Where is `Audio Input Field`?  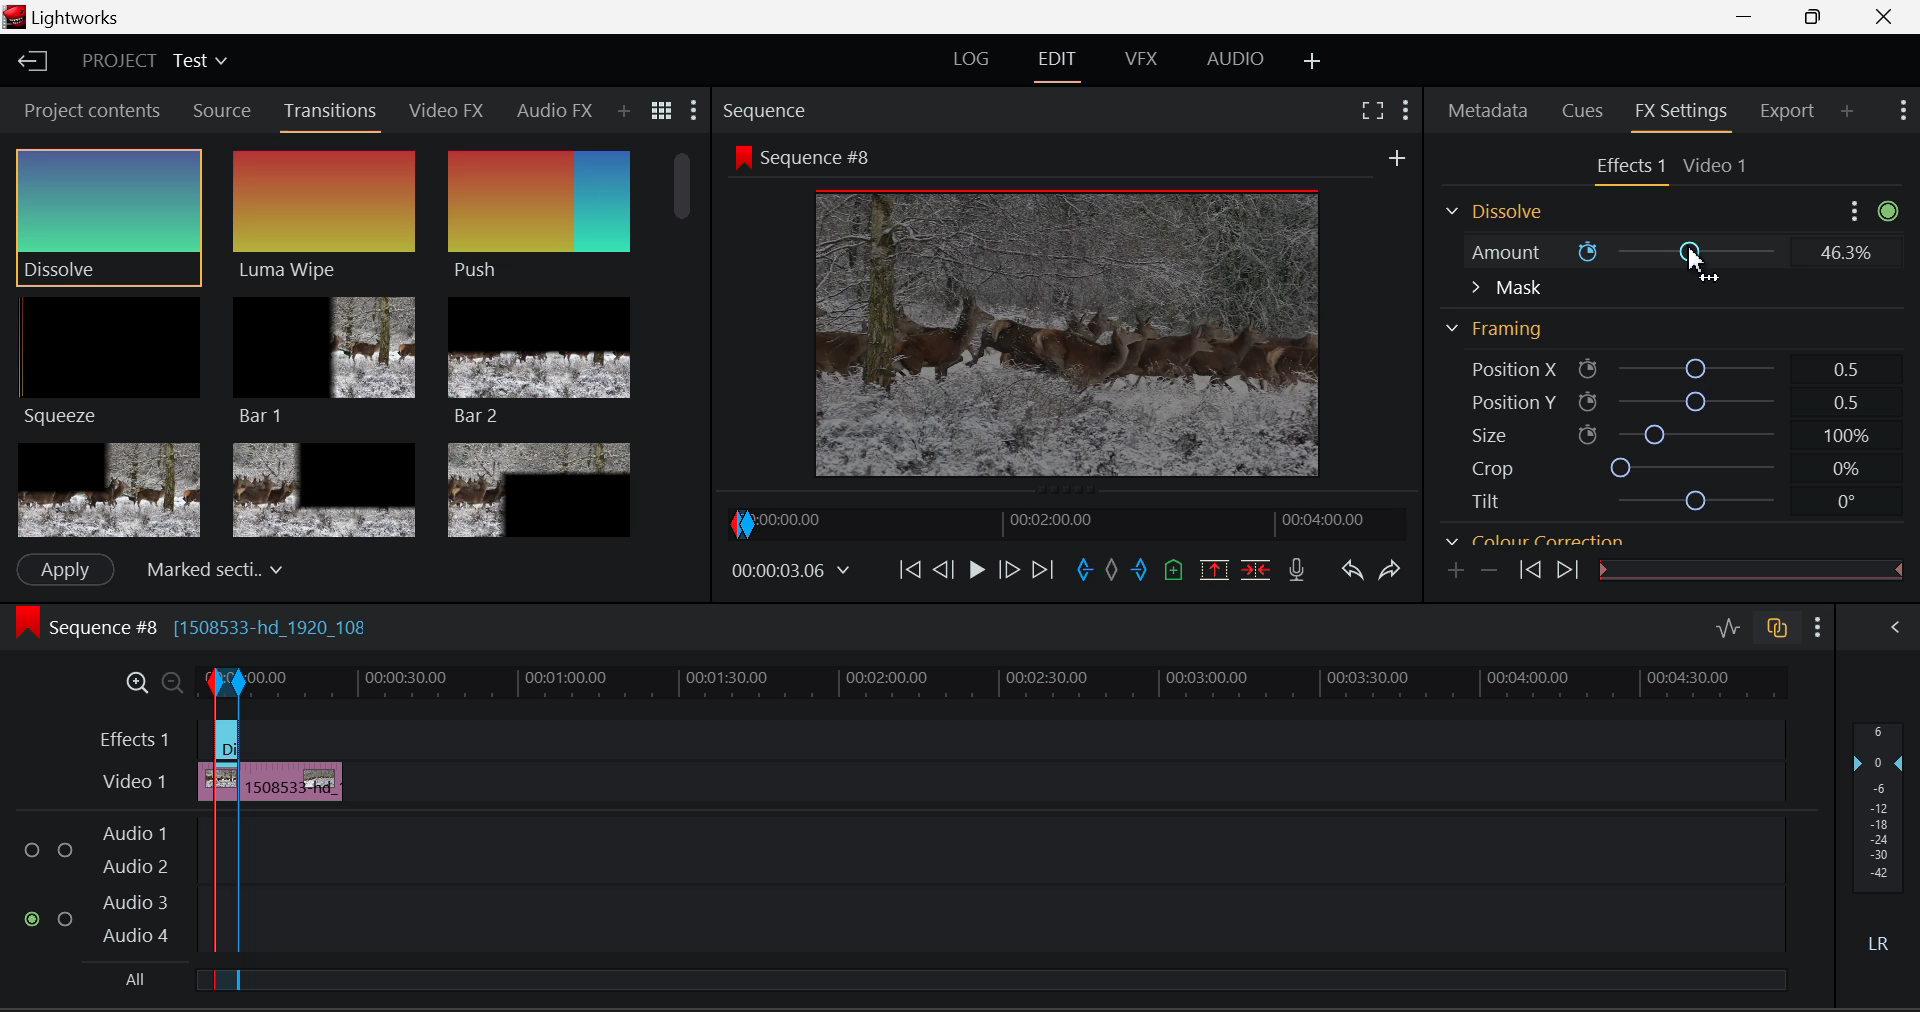 Audio Input Field is located at coordinates (1013, 841).